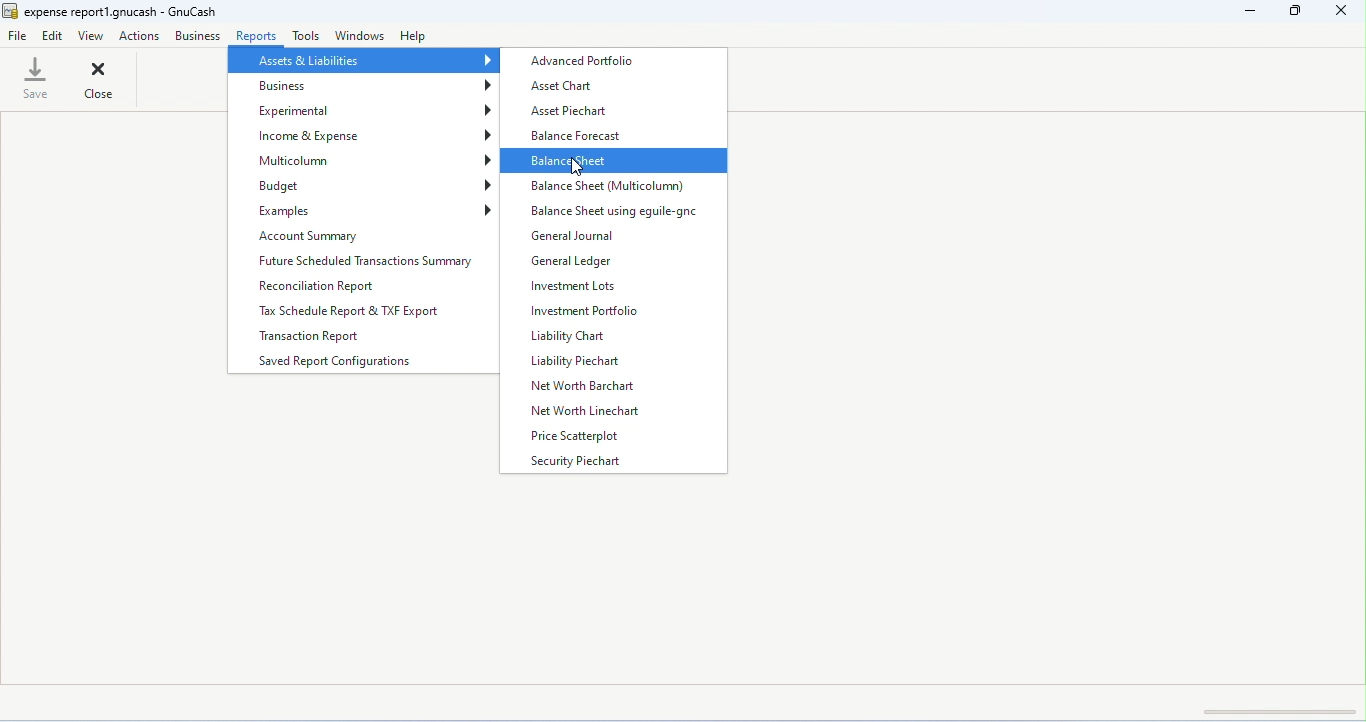 Image resolution: width=1366 pixels, height=722 pixels. Describe the element at coordinates (255, 35) in the screenshot. I see `reports` at that location.